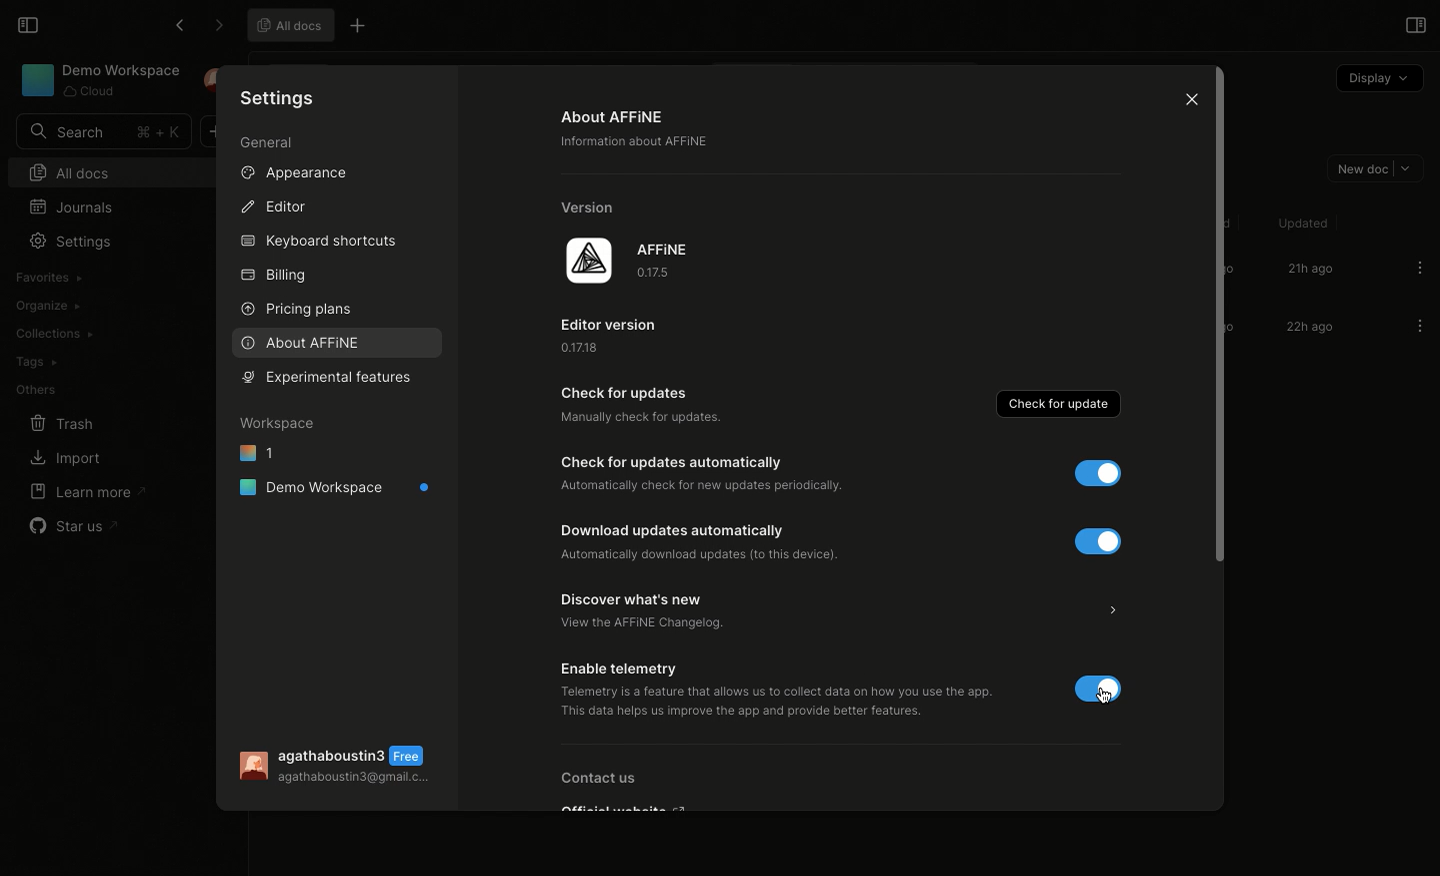 The height and width of the screenshot is (876, 1440). Describe the element at coordinates (179, 25) in the screenshot. I see `Back` at that location.